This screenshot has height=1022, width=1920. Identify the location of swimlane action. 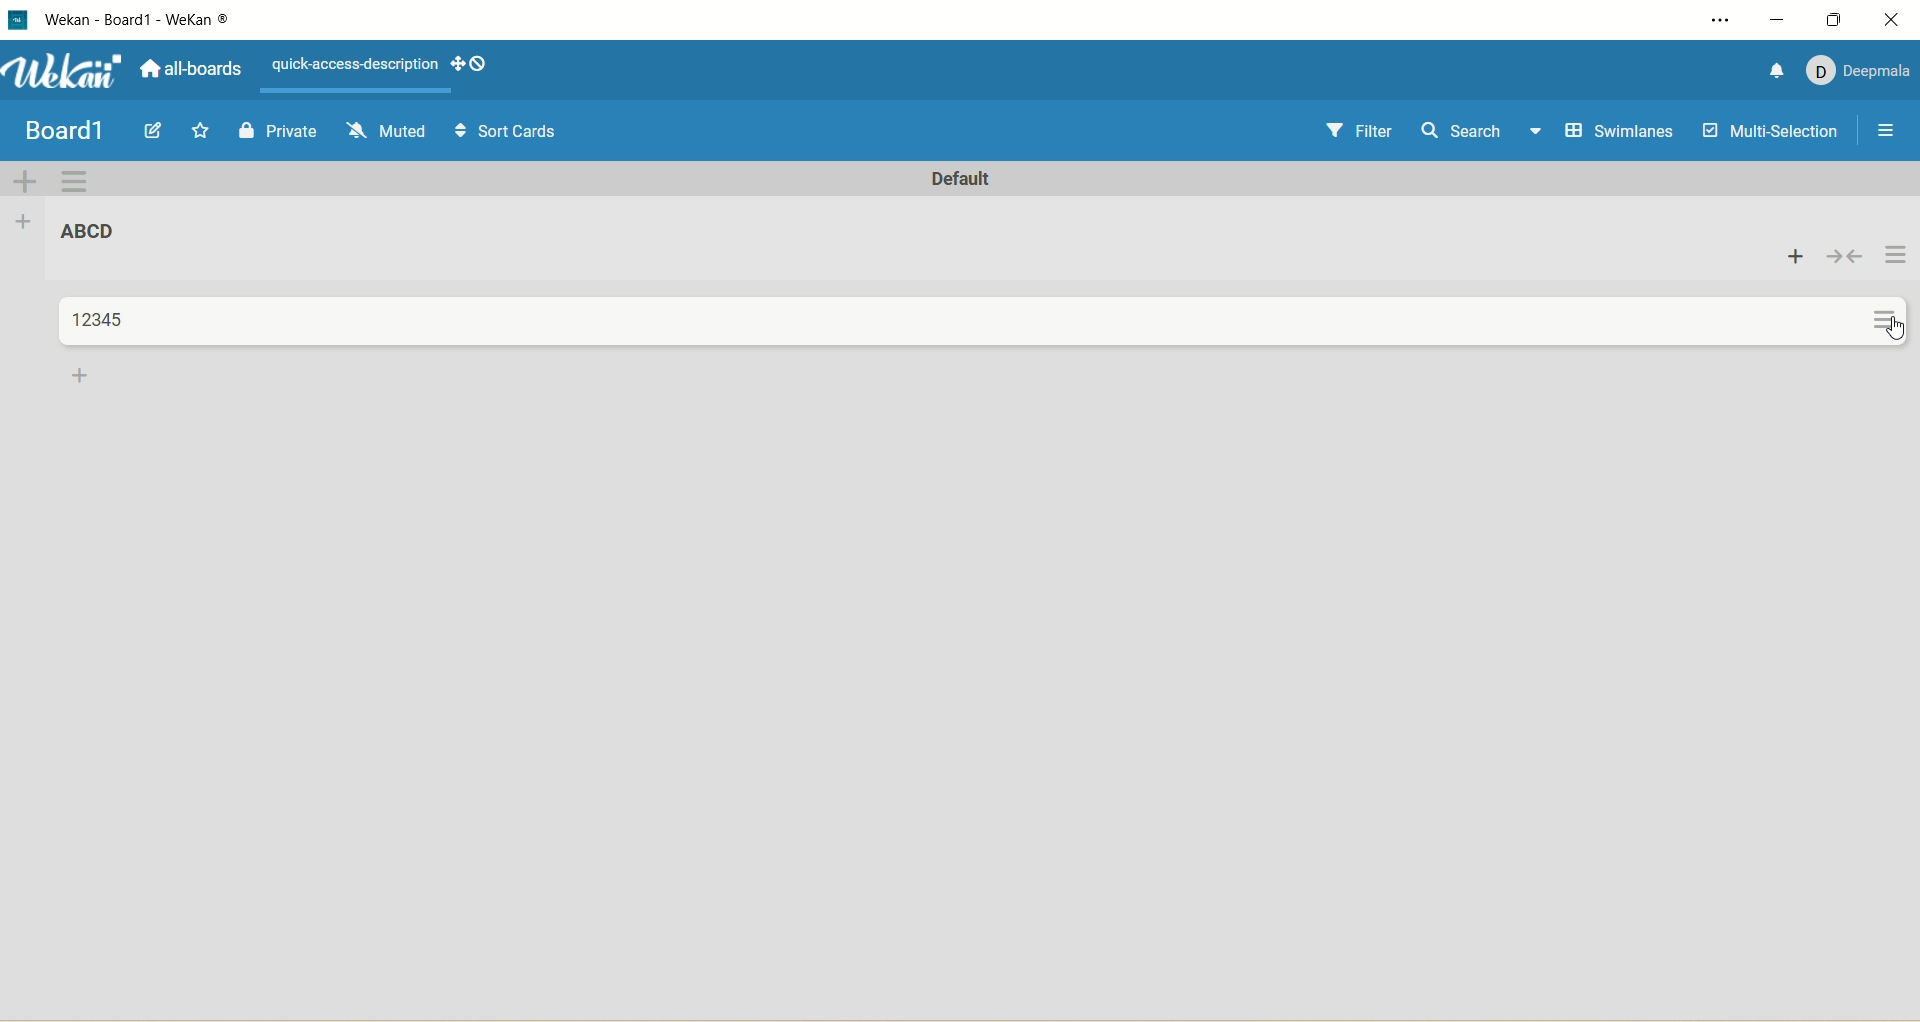
(75, 182).